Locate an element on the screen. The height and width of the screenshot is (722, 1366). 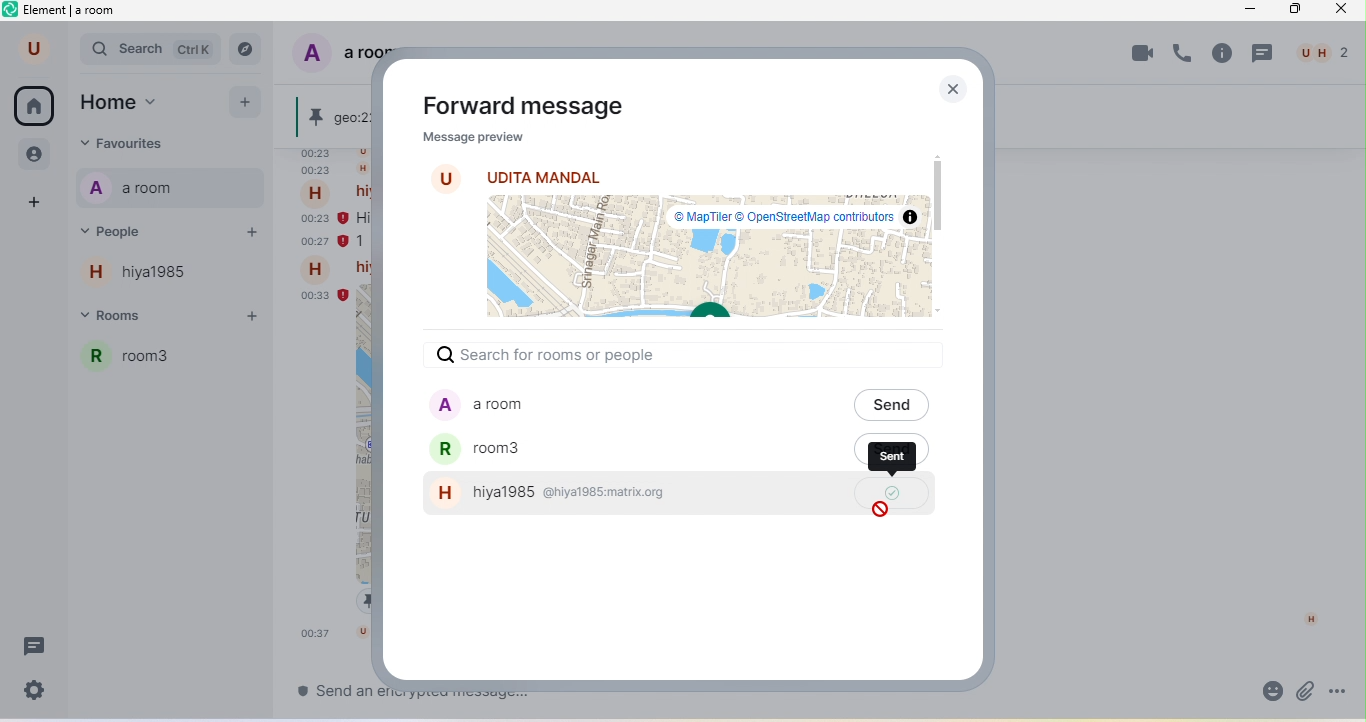
people is located at coordinates (1323, 53).